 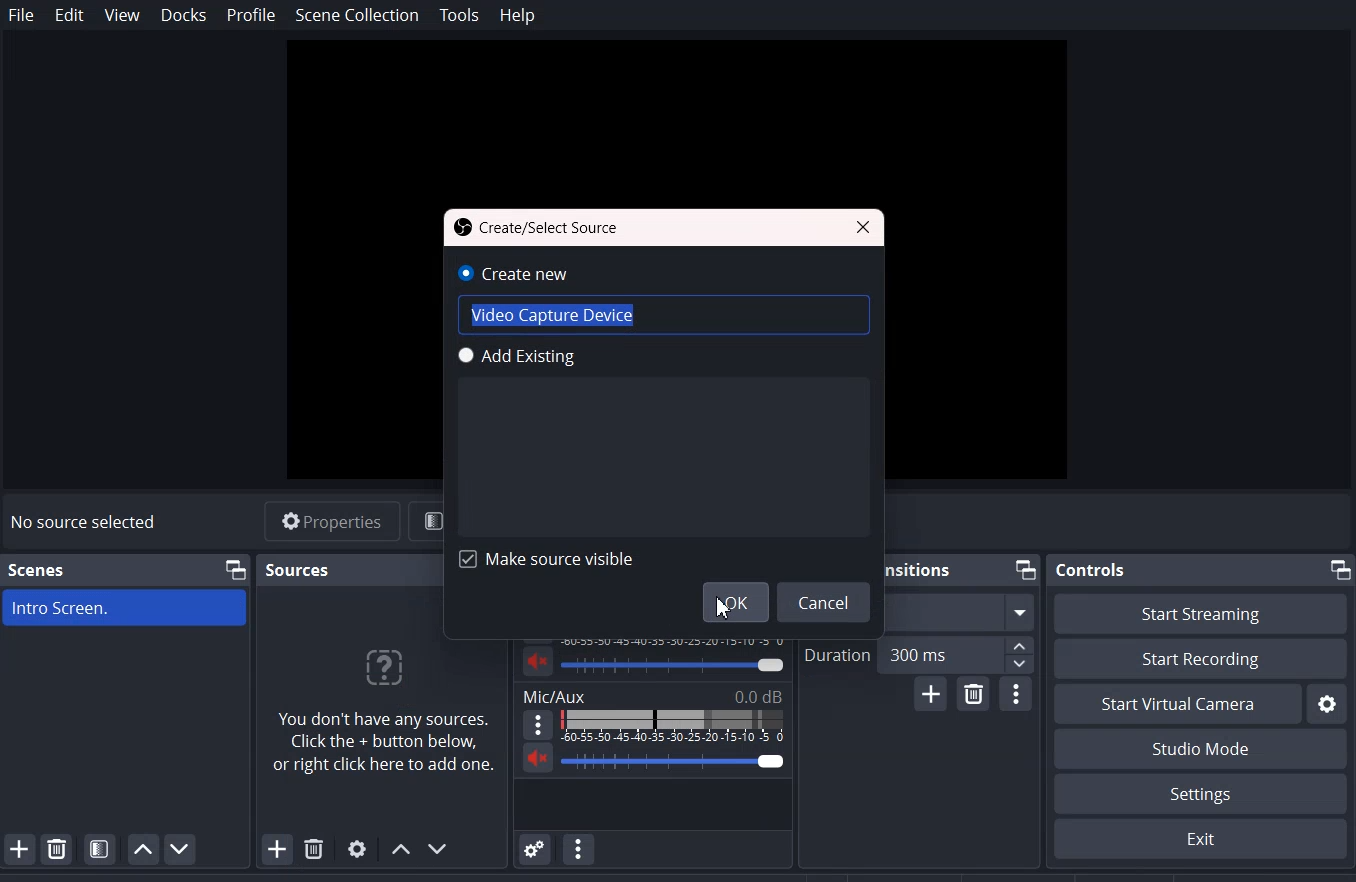 What do you see at coordinates (388, 665) in the screenshot?
I see `?` at bounding box center [388, 665].